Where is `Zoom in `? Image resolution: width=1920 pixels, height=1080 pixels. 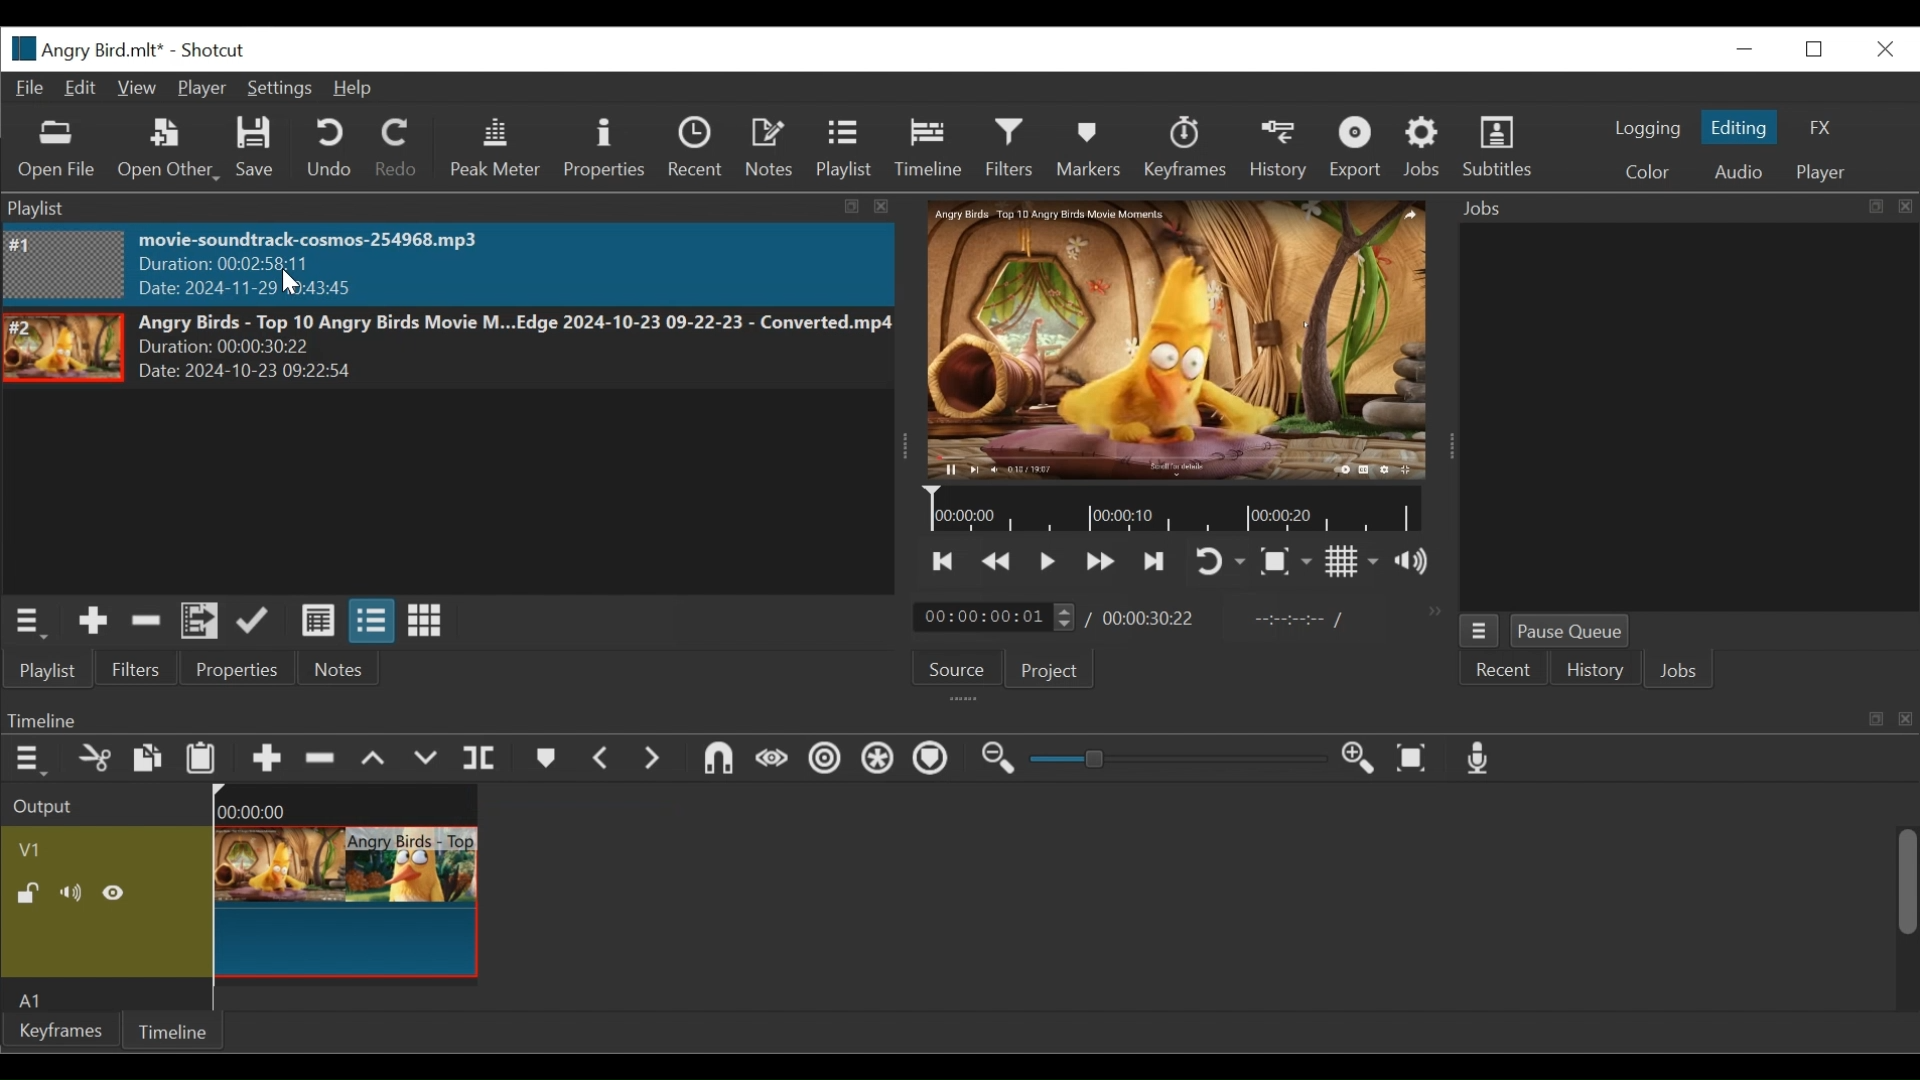 Zoom in  is located at coordinates (1365, 759).